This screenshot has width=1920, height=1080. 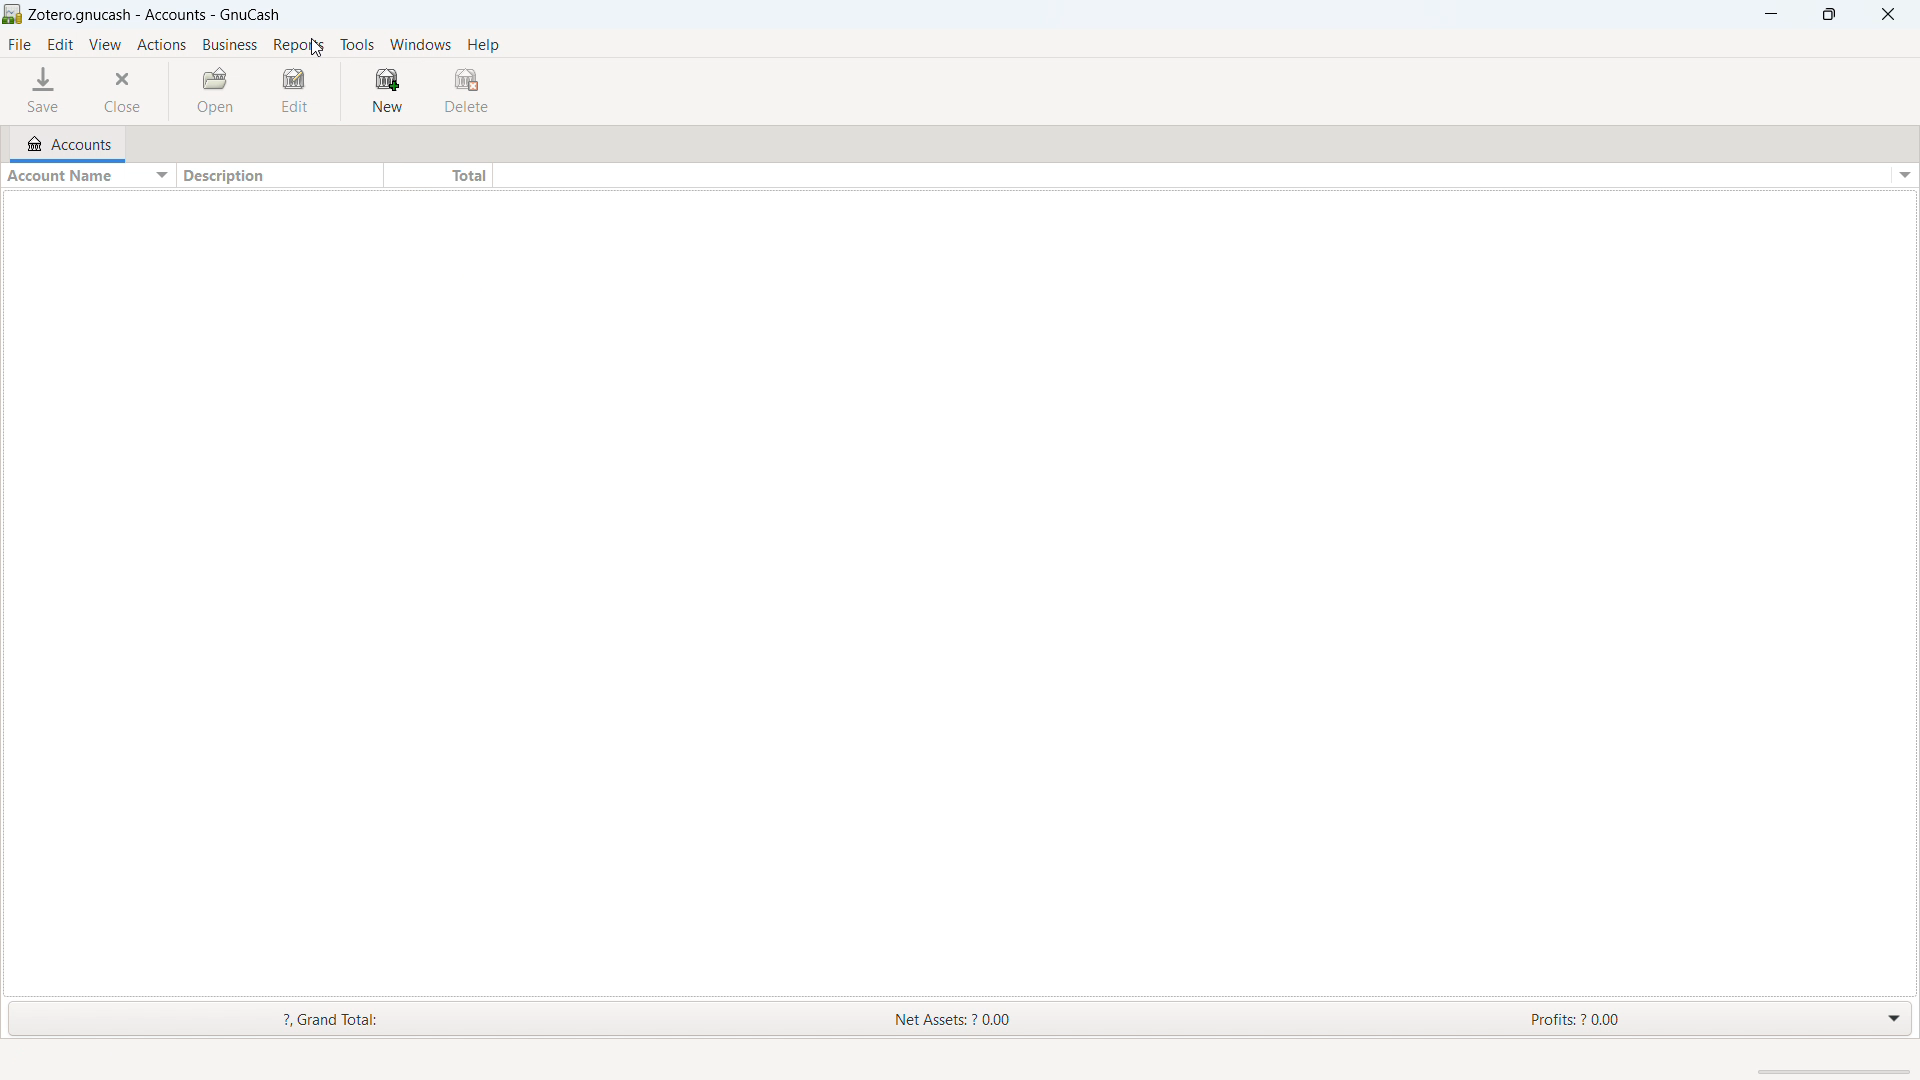 What do you see at coordinates (229, 44) in the screenshot?
I see `business` at bounding box center [229, 44].